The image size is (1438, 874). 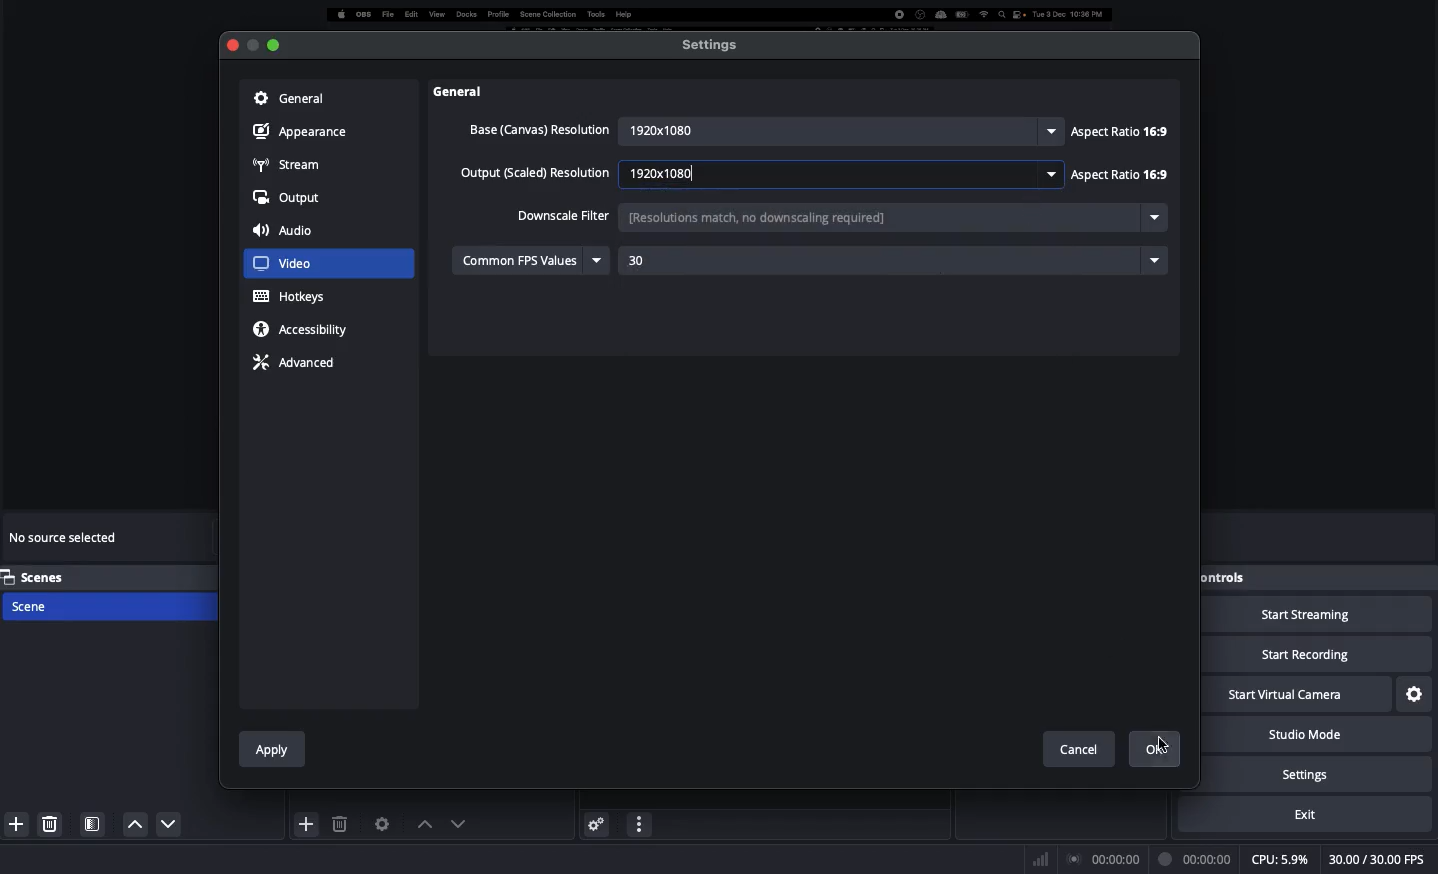 I want to click on Start recording, so click(x=1318, y=656).